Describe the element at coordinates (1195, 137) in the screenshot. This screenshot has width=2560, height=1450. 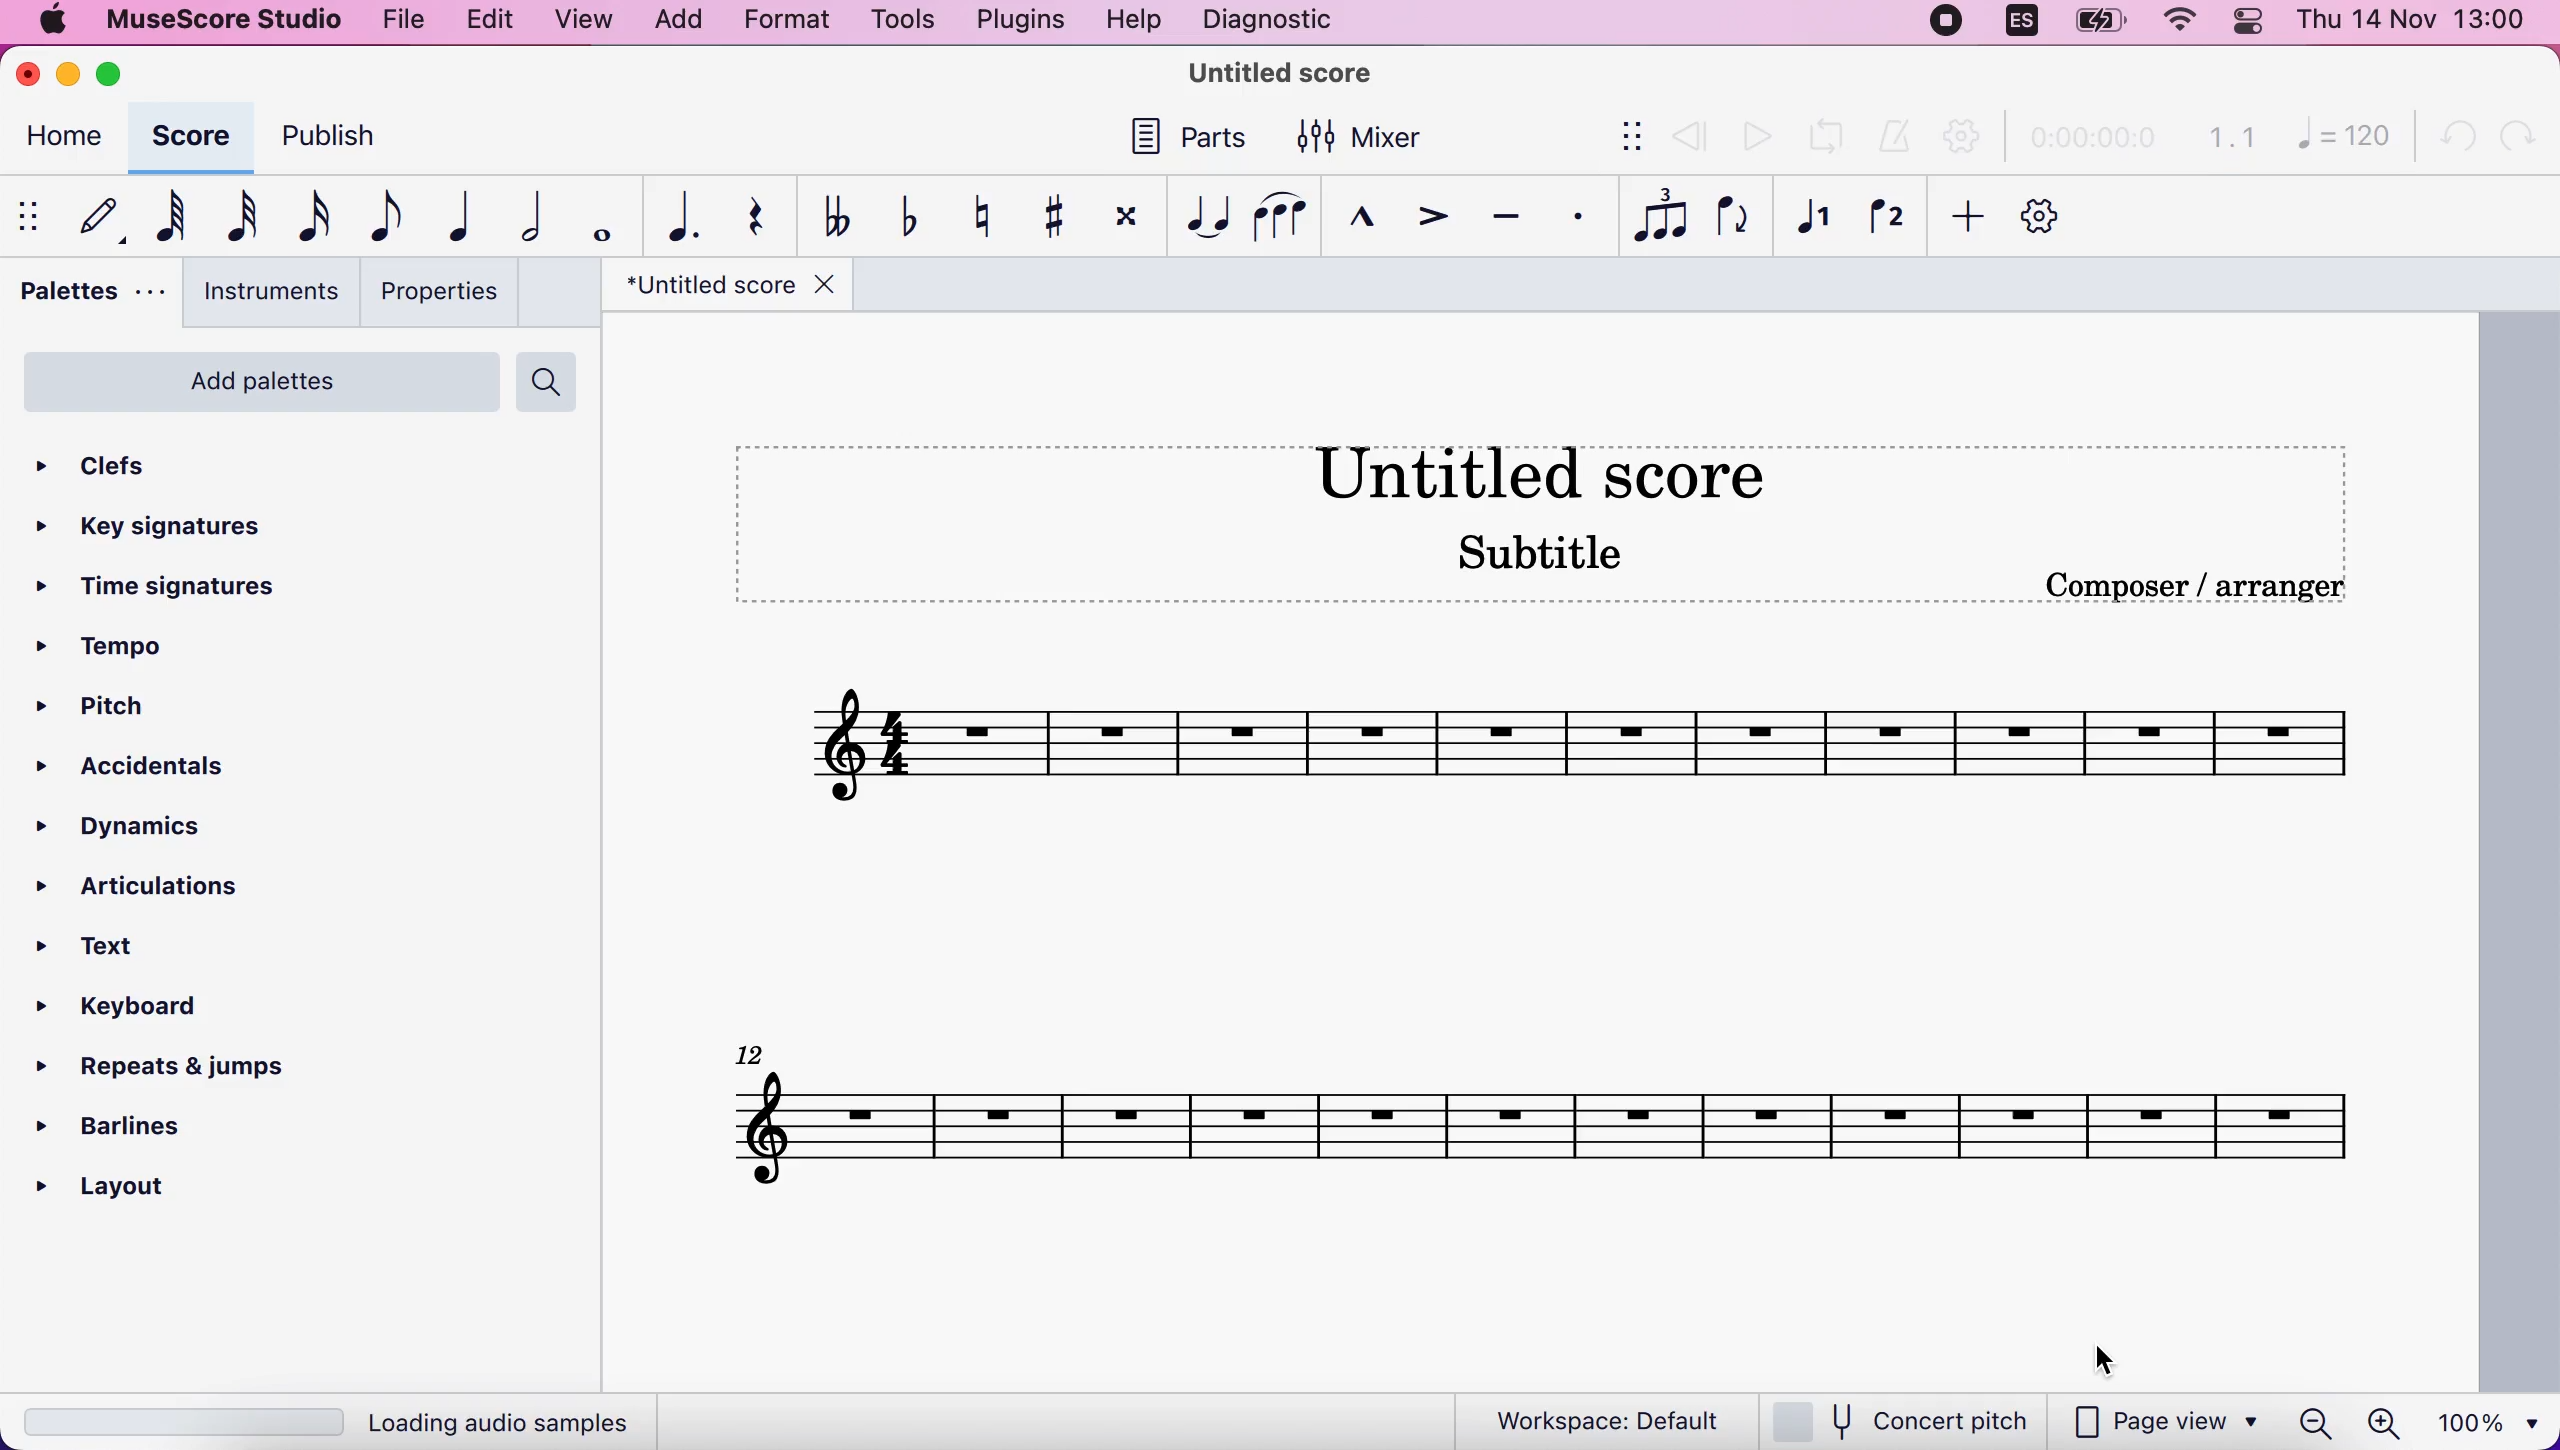
I see `parts` at that location.